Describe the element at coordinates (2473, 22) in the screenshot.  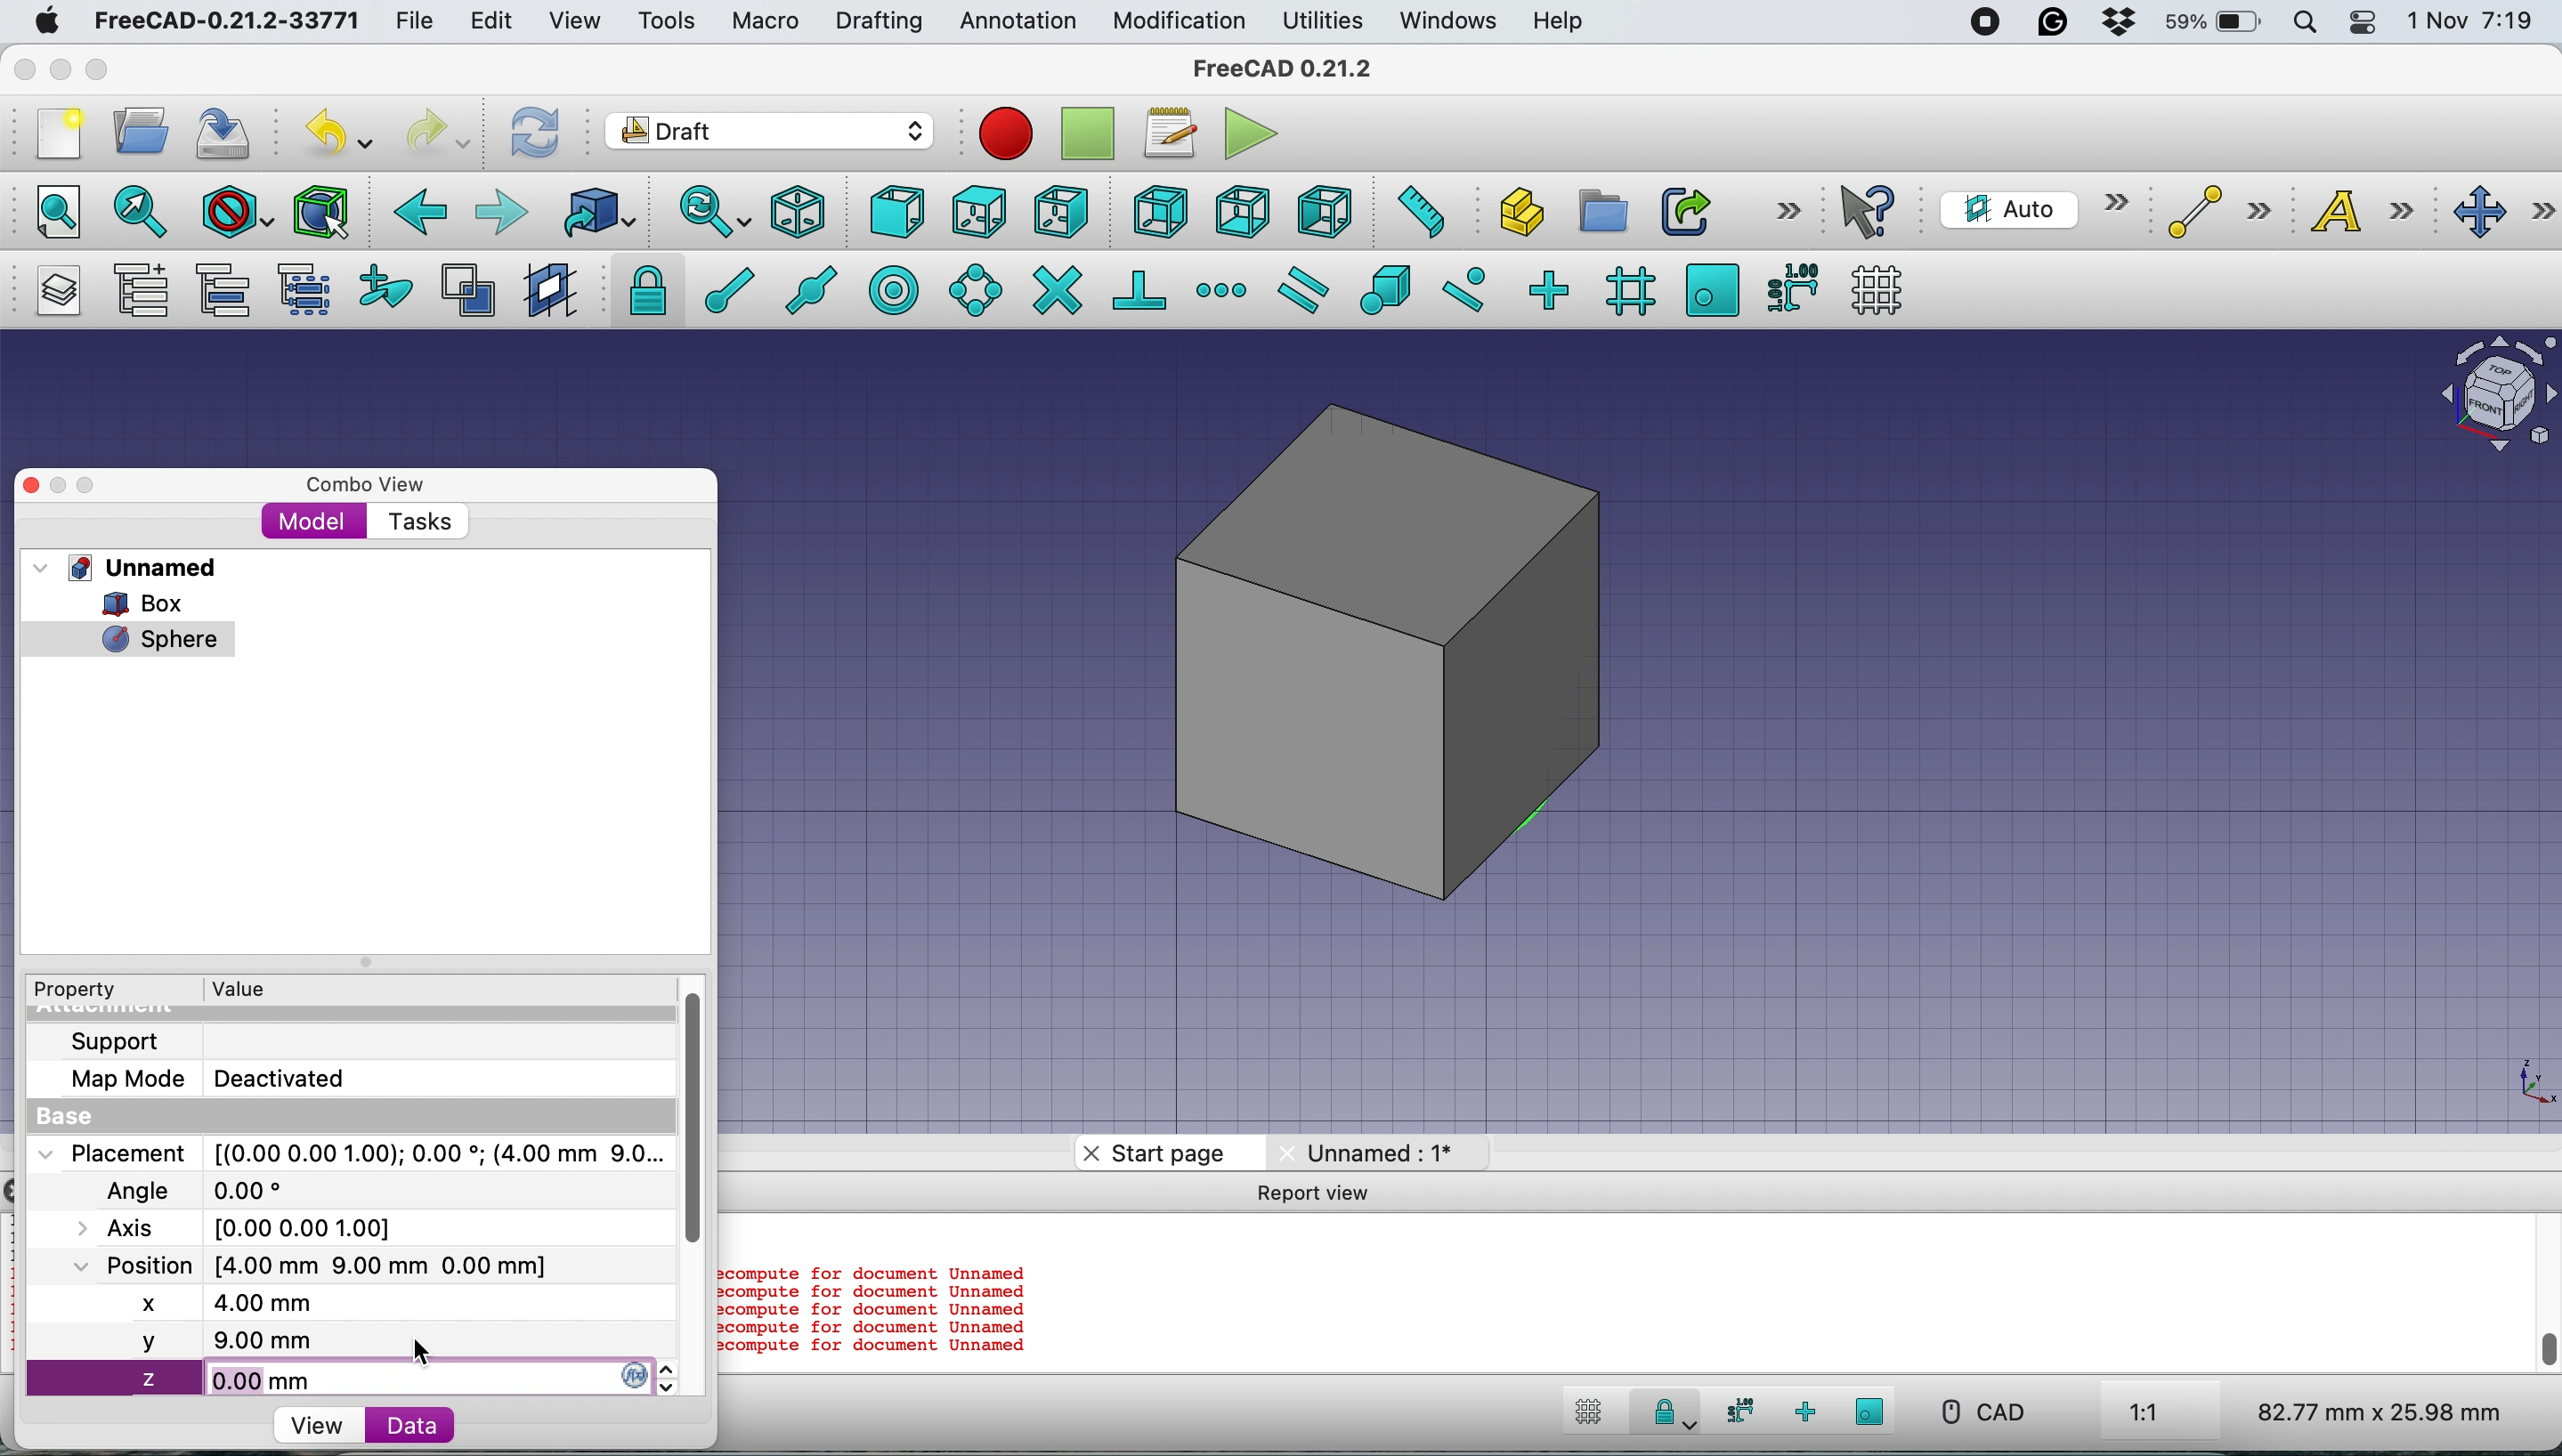
I see `date and time` at that location.